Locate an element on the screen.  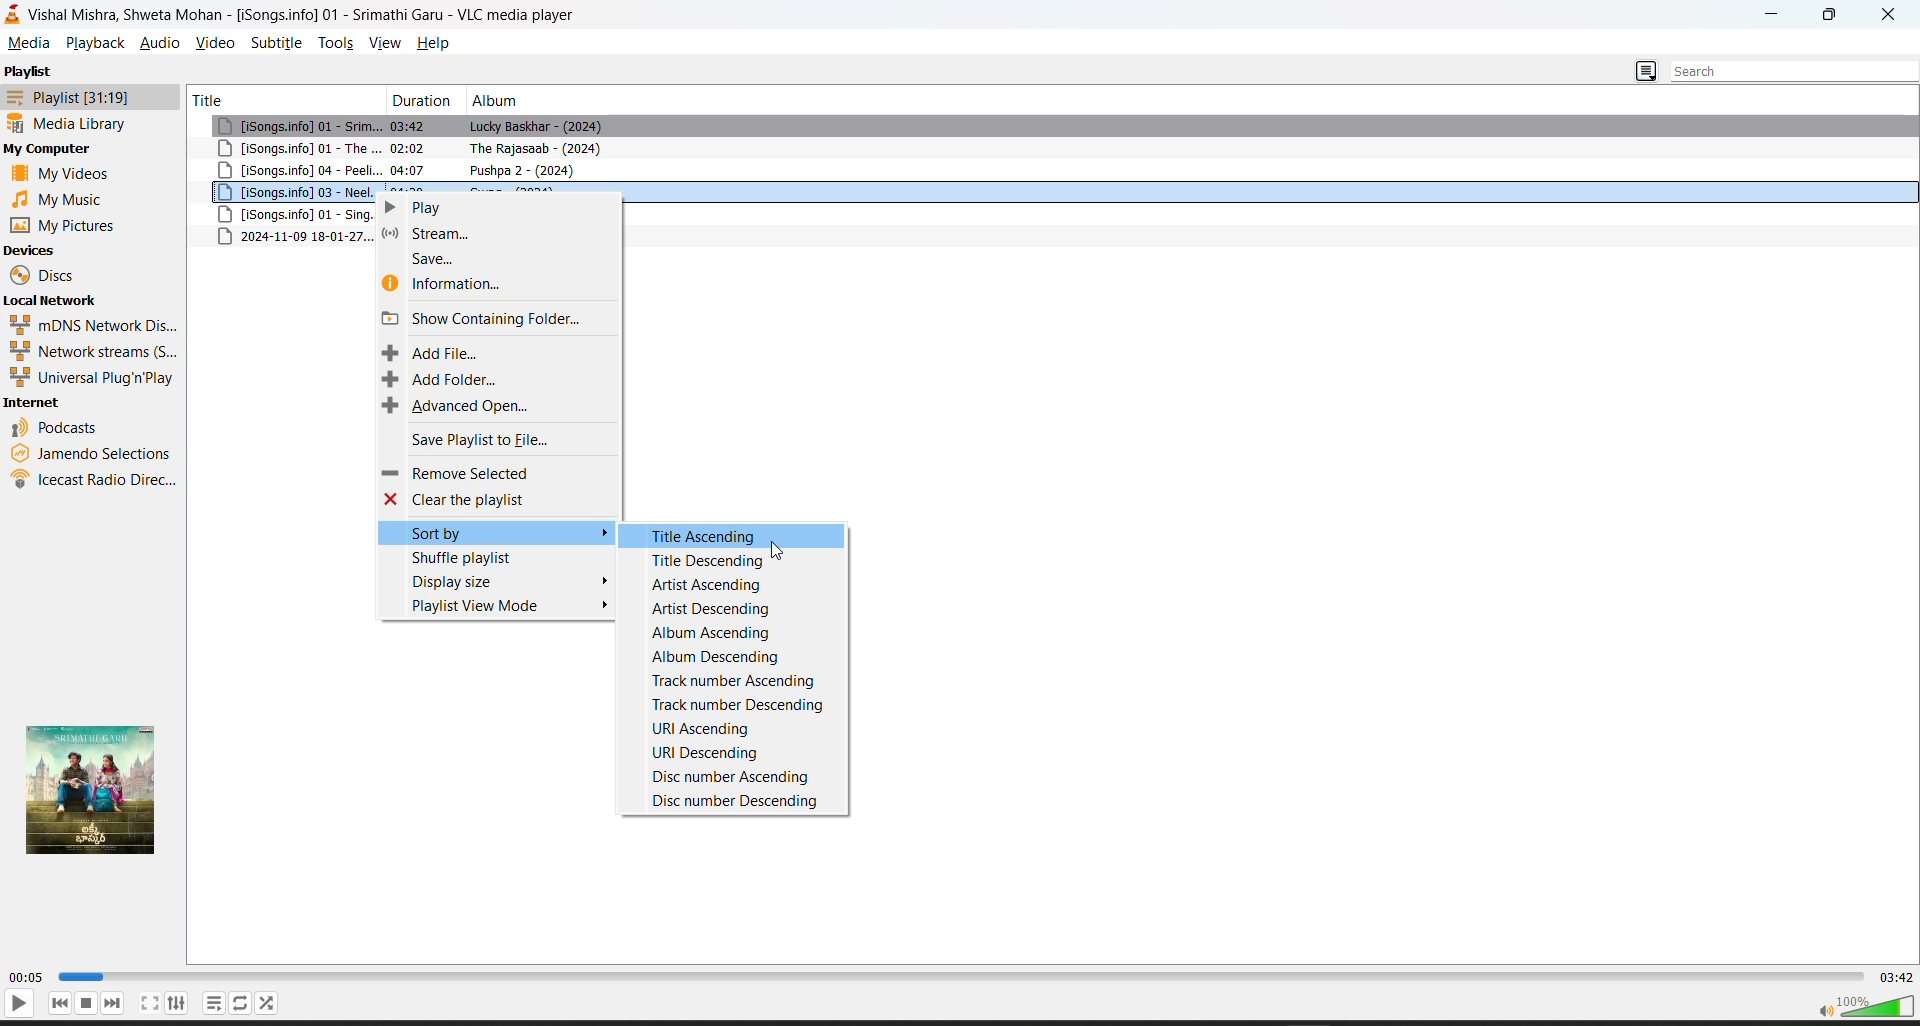
add file is located at coordinates (498, 353).